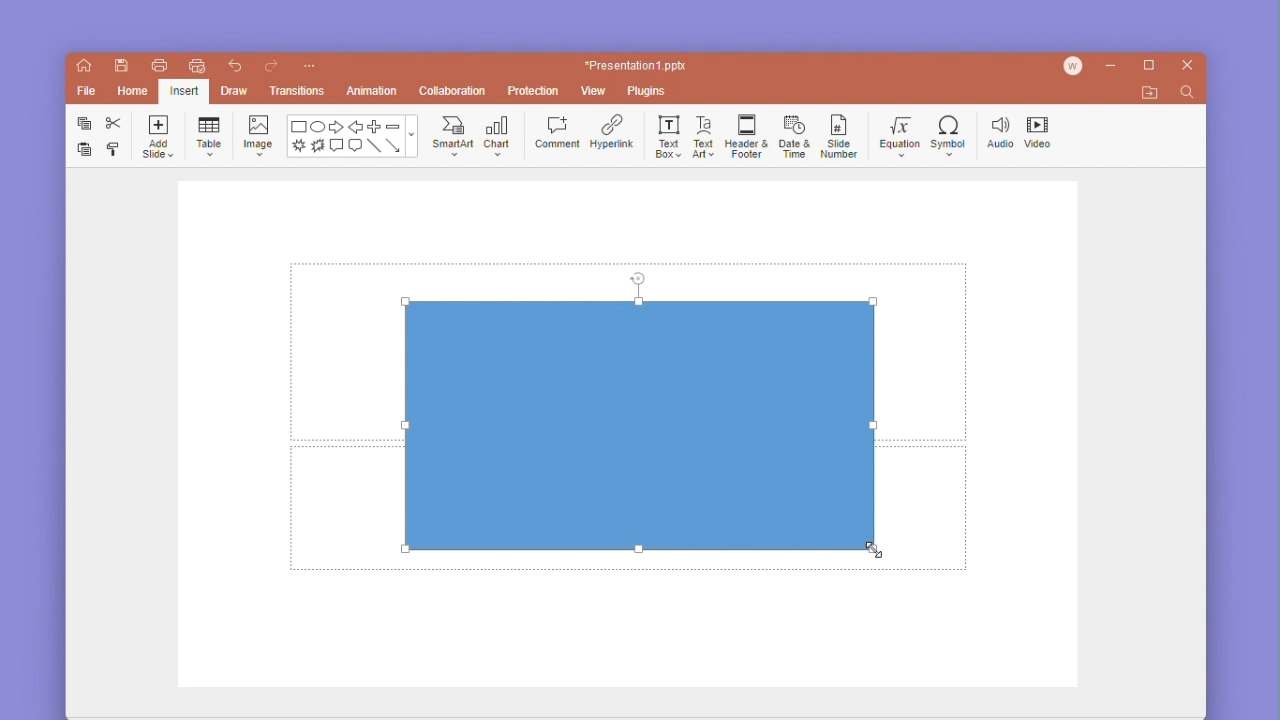 Image resolution: width=1280 pixels, height=720 pixels. I want to click on brush stroke shape, so click(299, 147).